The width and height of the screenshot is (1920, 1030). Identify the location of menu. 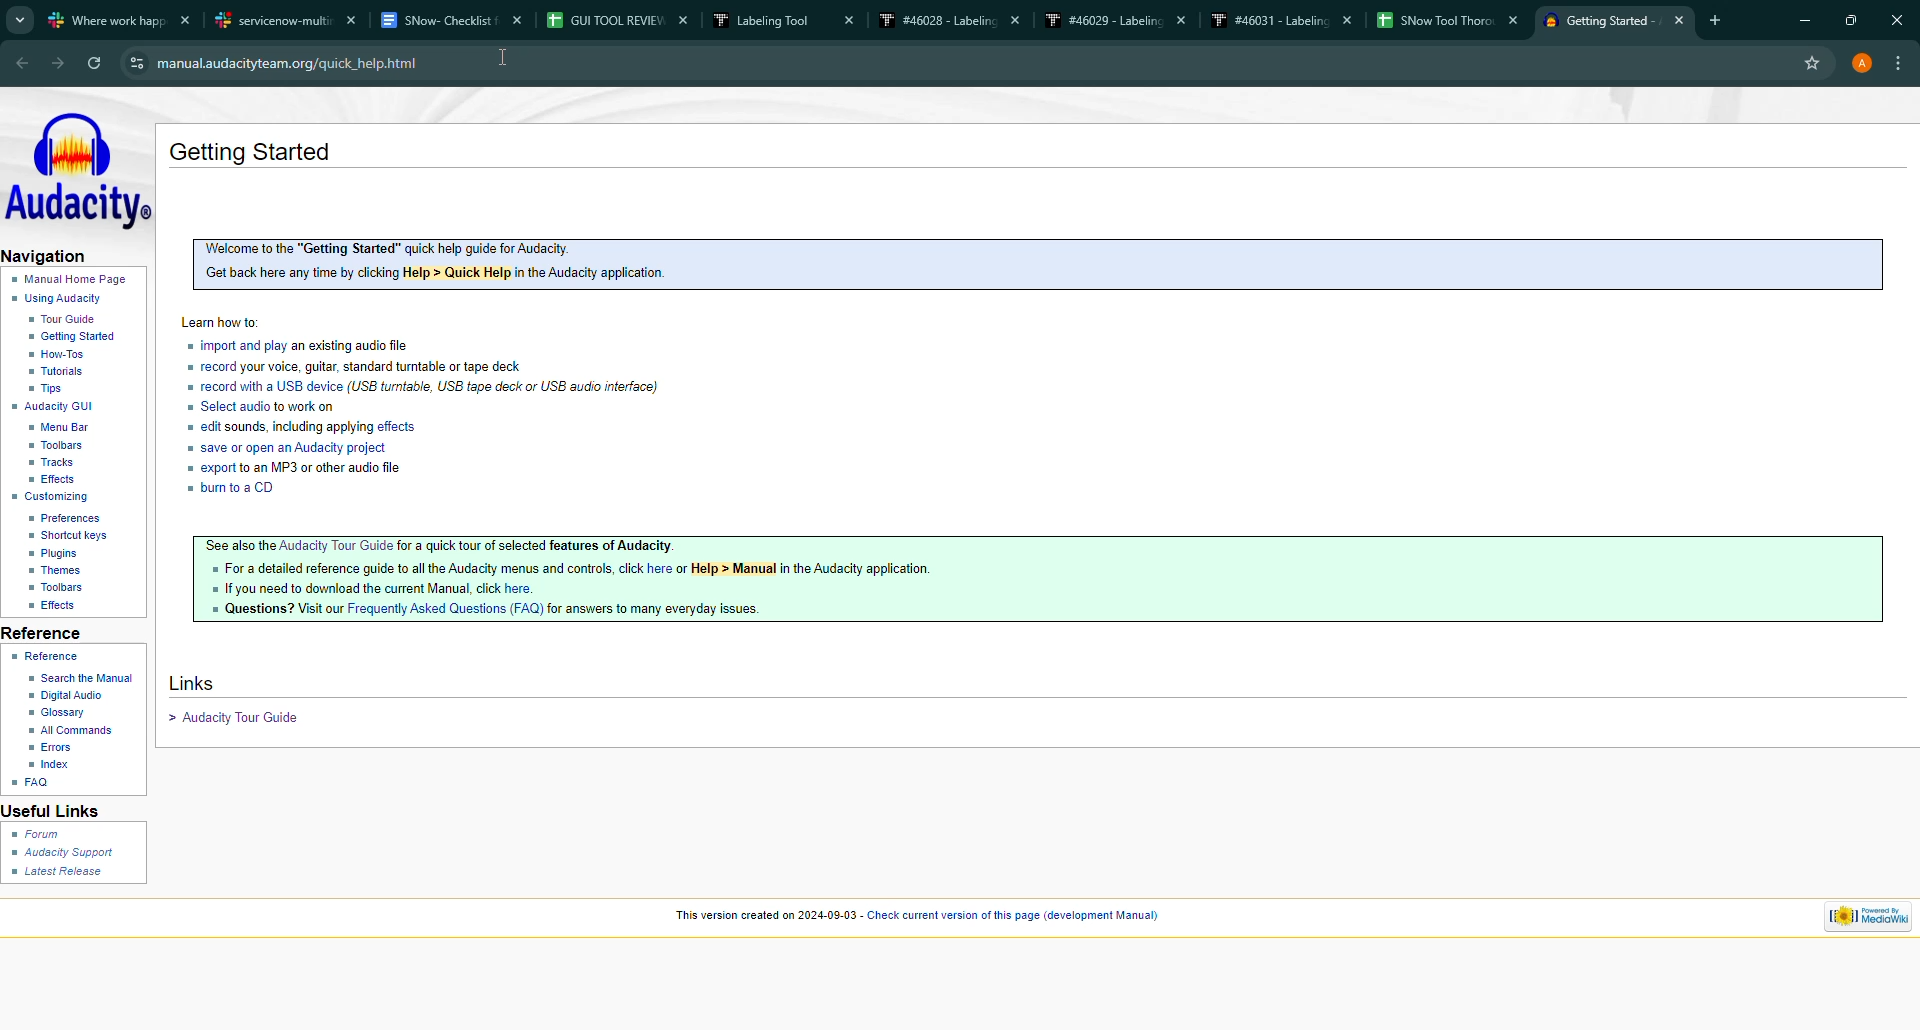
(64, 429).